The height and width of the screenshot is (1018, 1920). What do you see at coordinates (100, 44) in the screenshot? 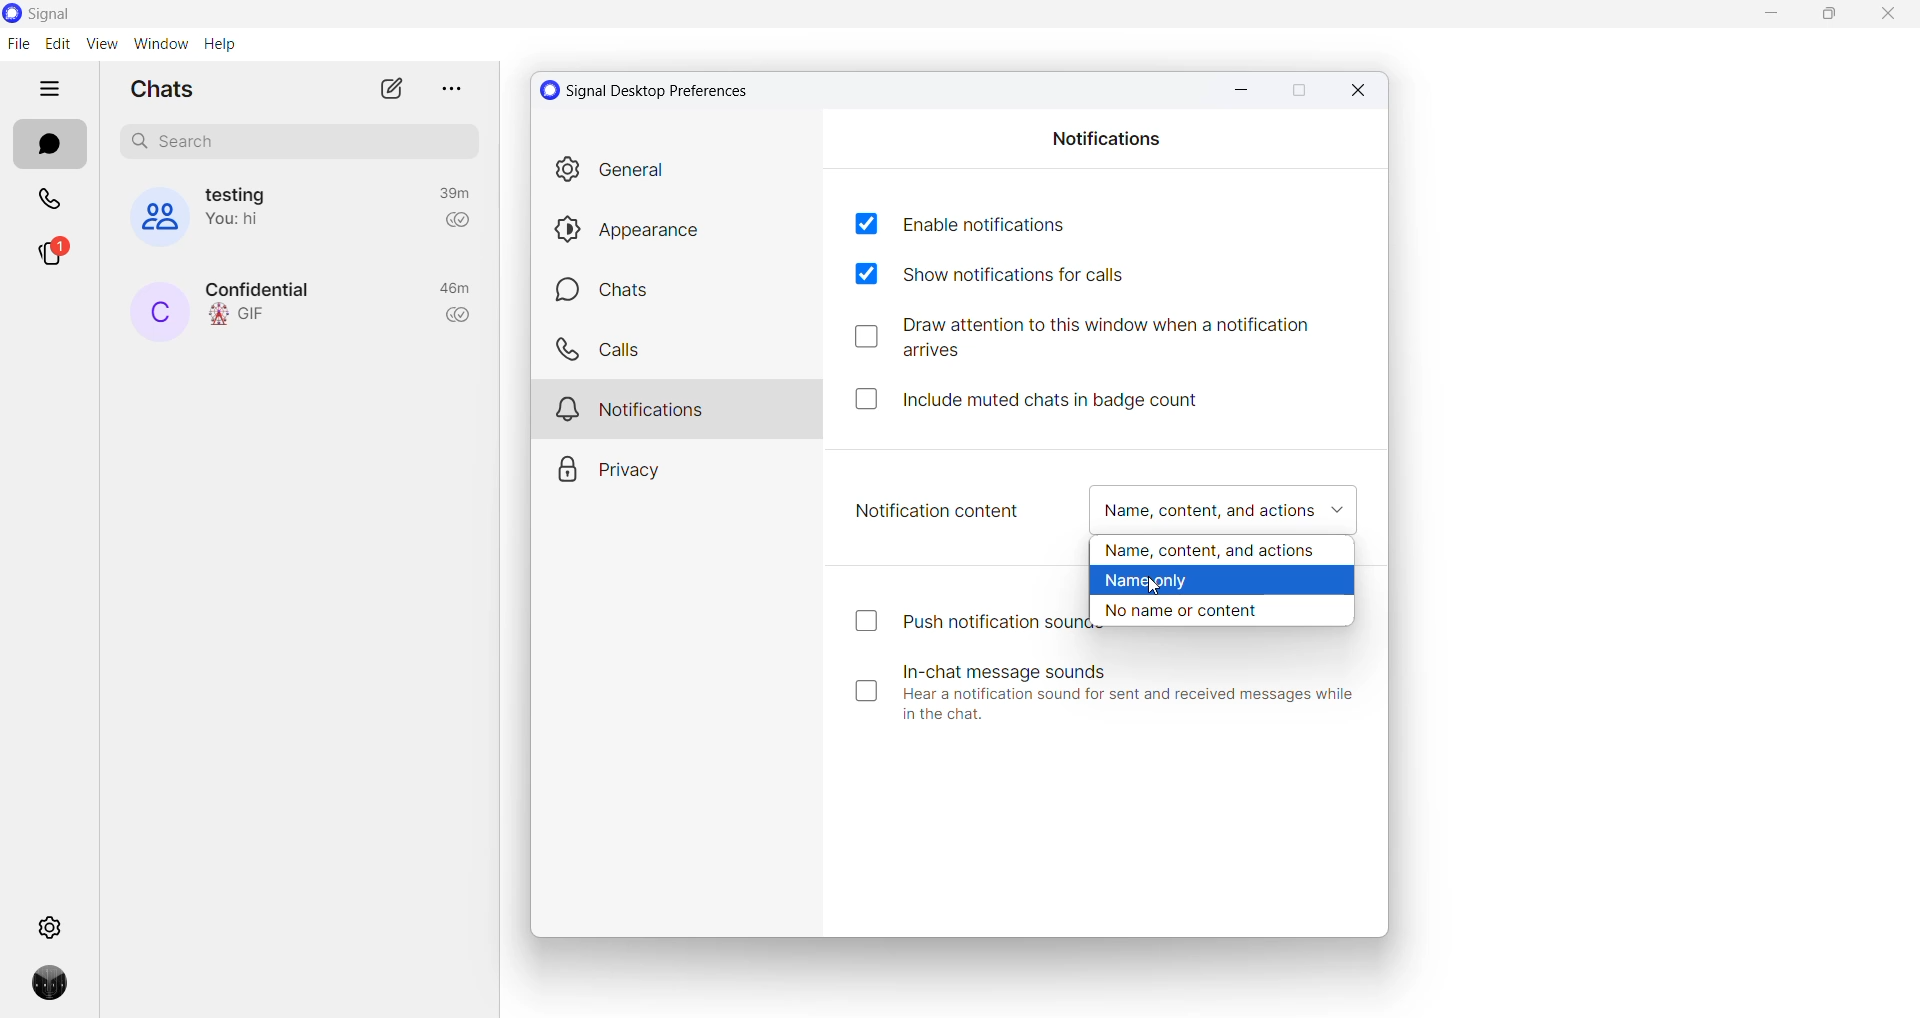
I see `view` at bounding box center [100, 44].